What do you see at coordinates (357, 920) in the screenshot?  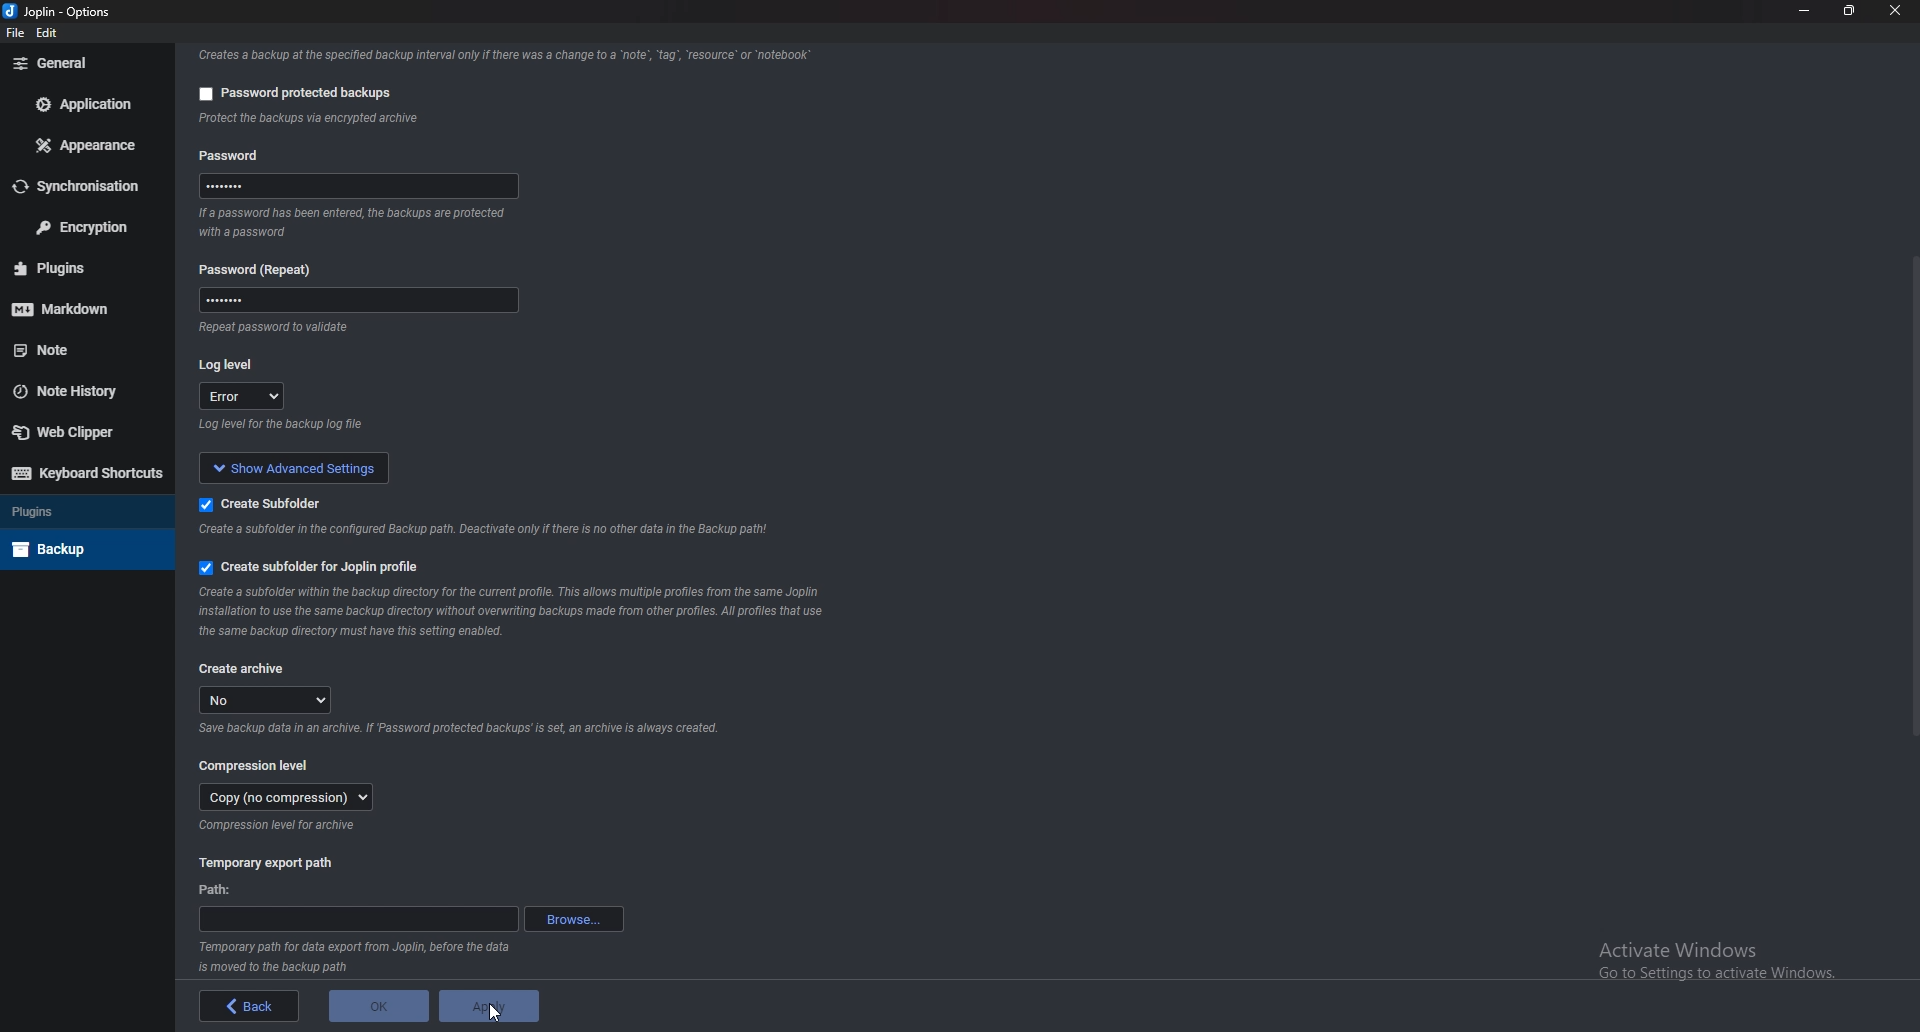 I see `path` at bounding box center [357, 920].